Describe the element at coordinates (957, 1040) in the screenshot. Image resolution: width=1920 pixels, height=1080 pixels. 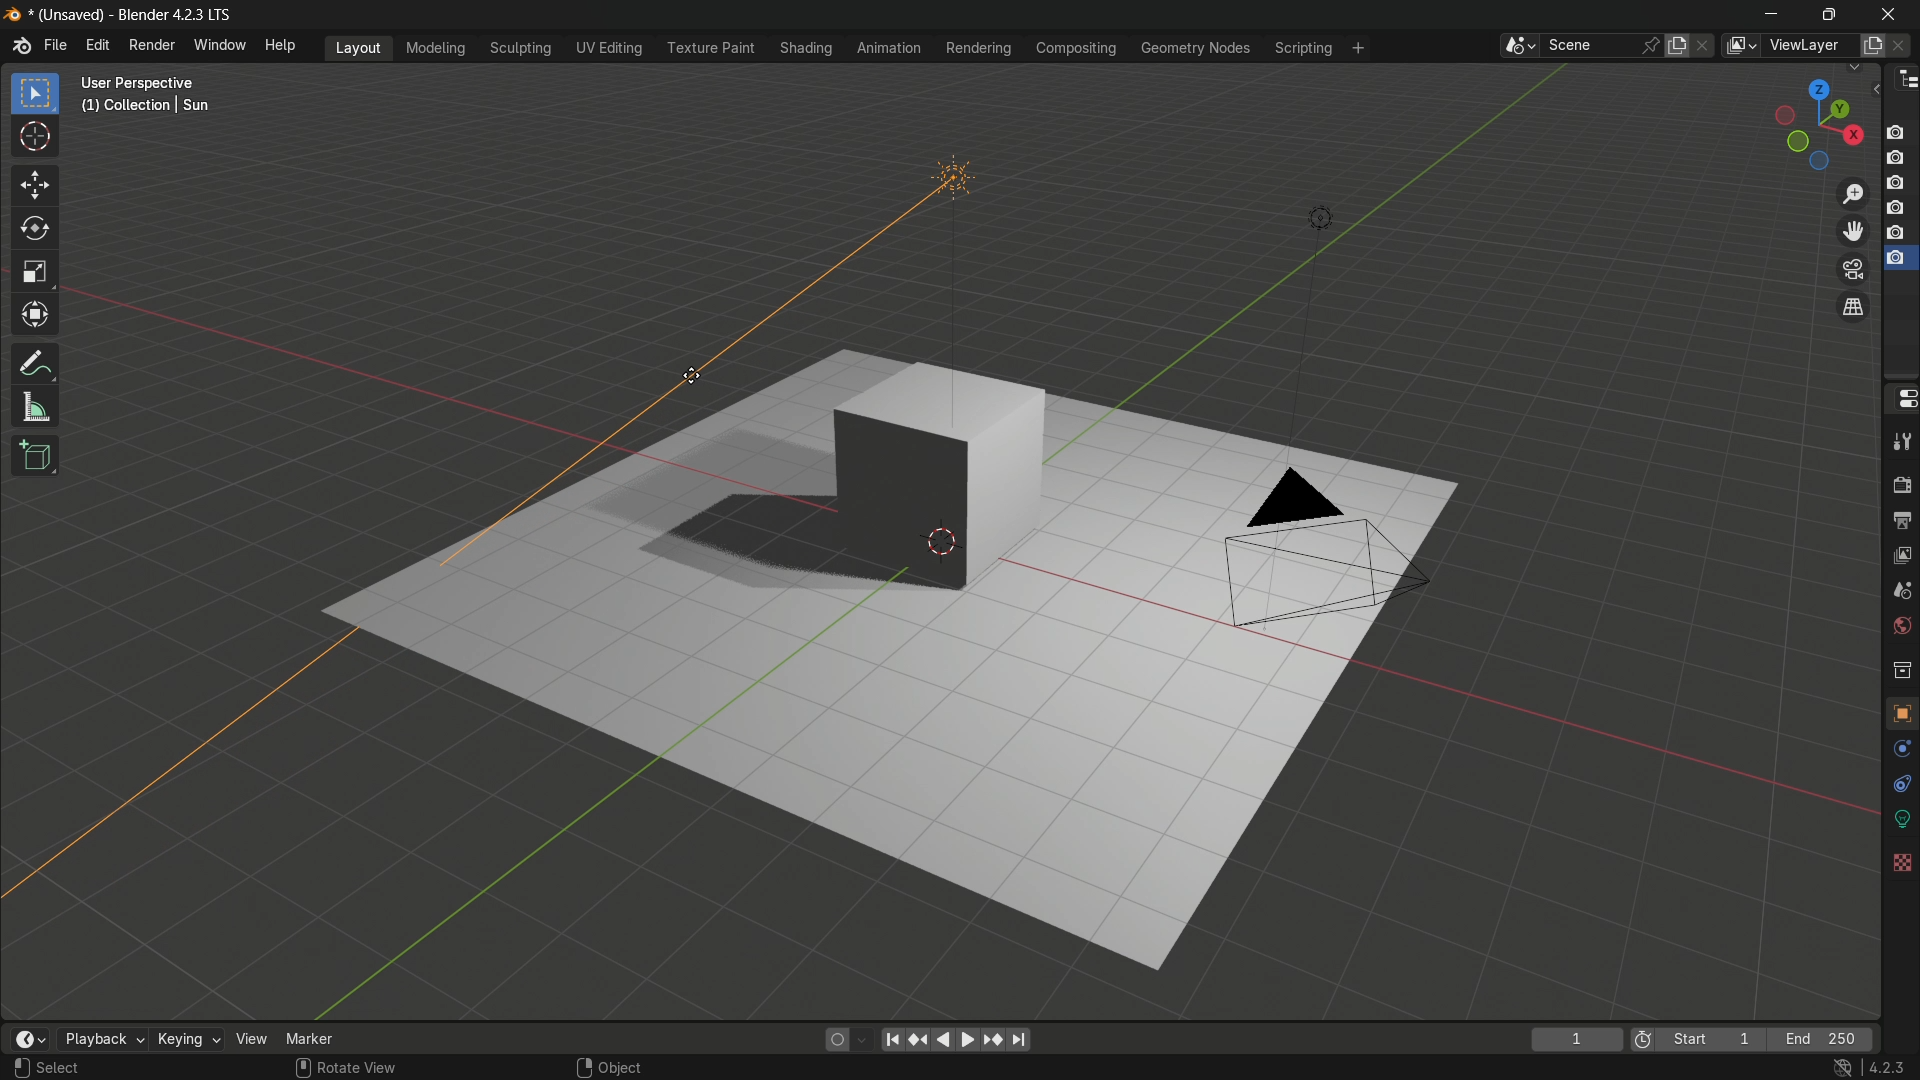
I see `play animation` at that location.